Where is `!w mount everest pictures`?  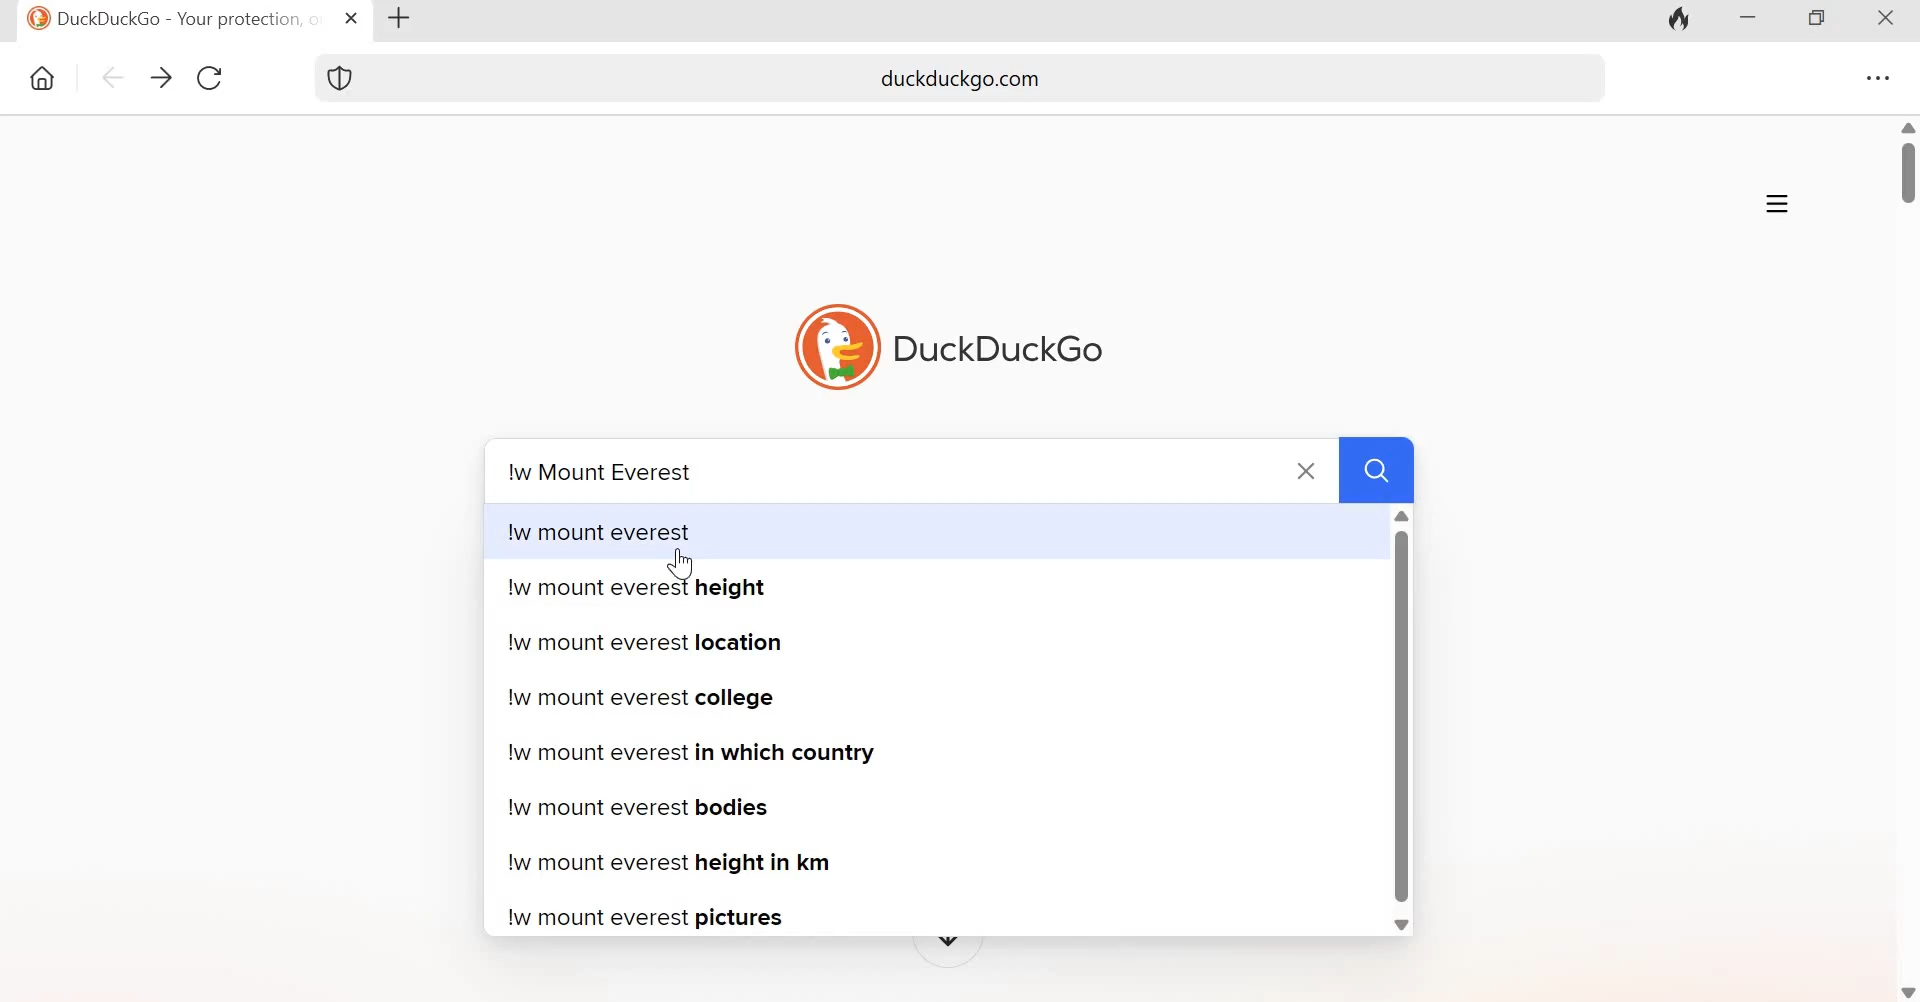 !w mount everest pictures is located at coordinates (650, 921).